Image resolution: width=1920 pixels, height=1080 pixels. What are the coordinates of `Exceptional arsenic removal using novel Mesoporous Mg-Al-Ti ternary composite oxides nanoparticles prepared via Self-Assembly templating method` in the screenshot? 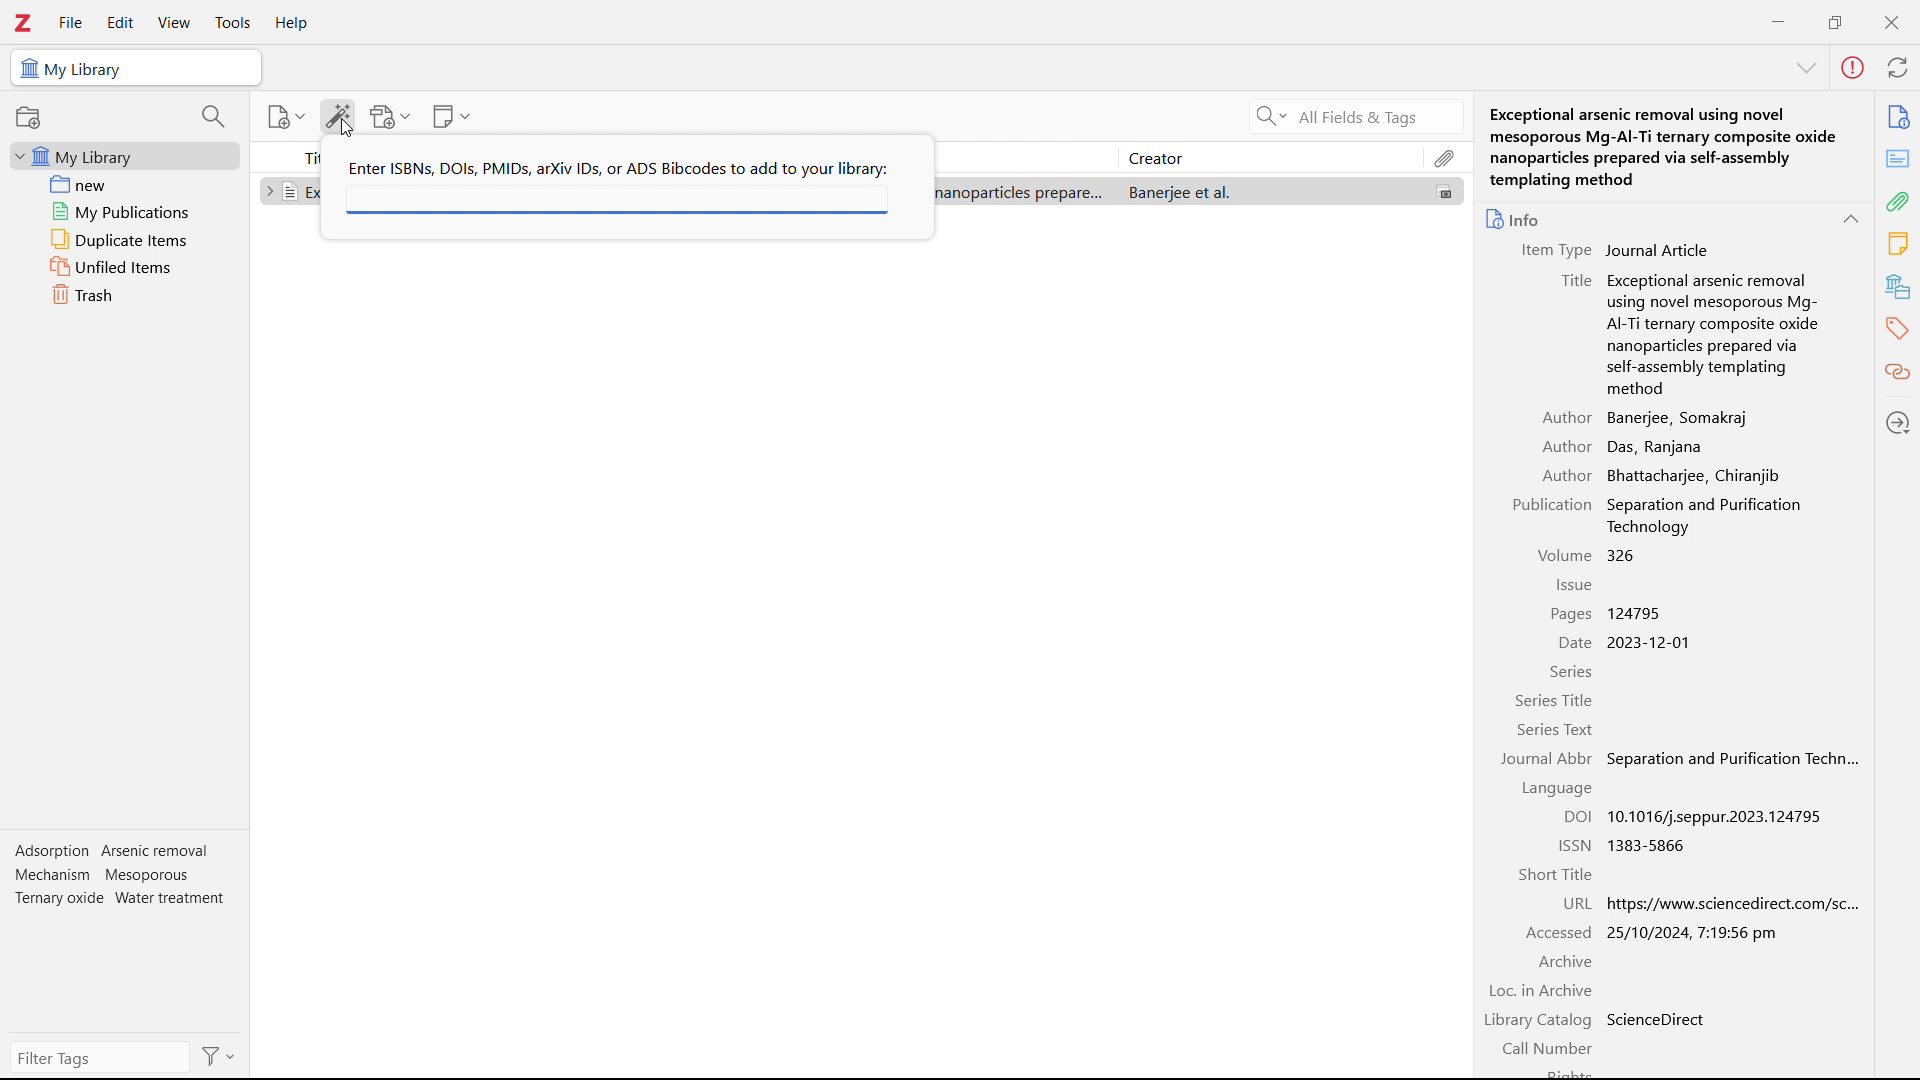 It's located at (1715, 333).